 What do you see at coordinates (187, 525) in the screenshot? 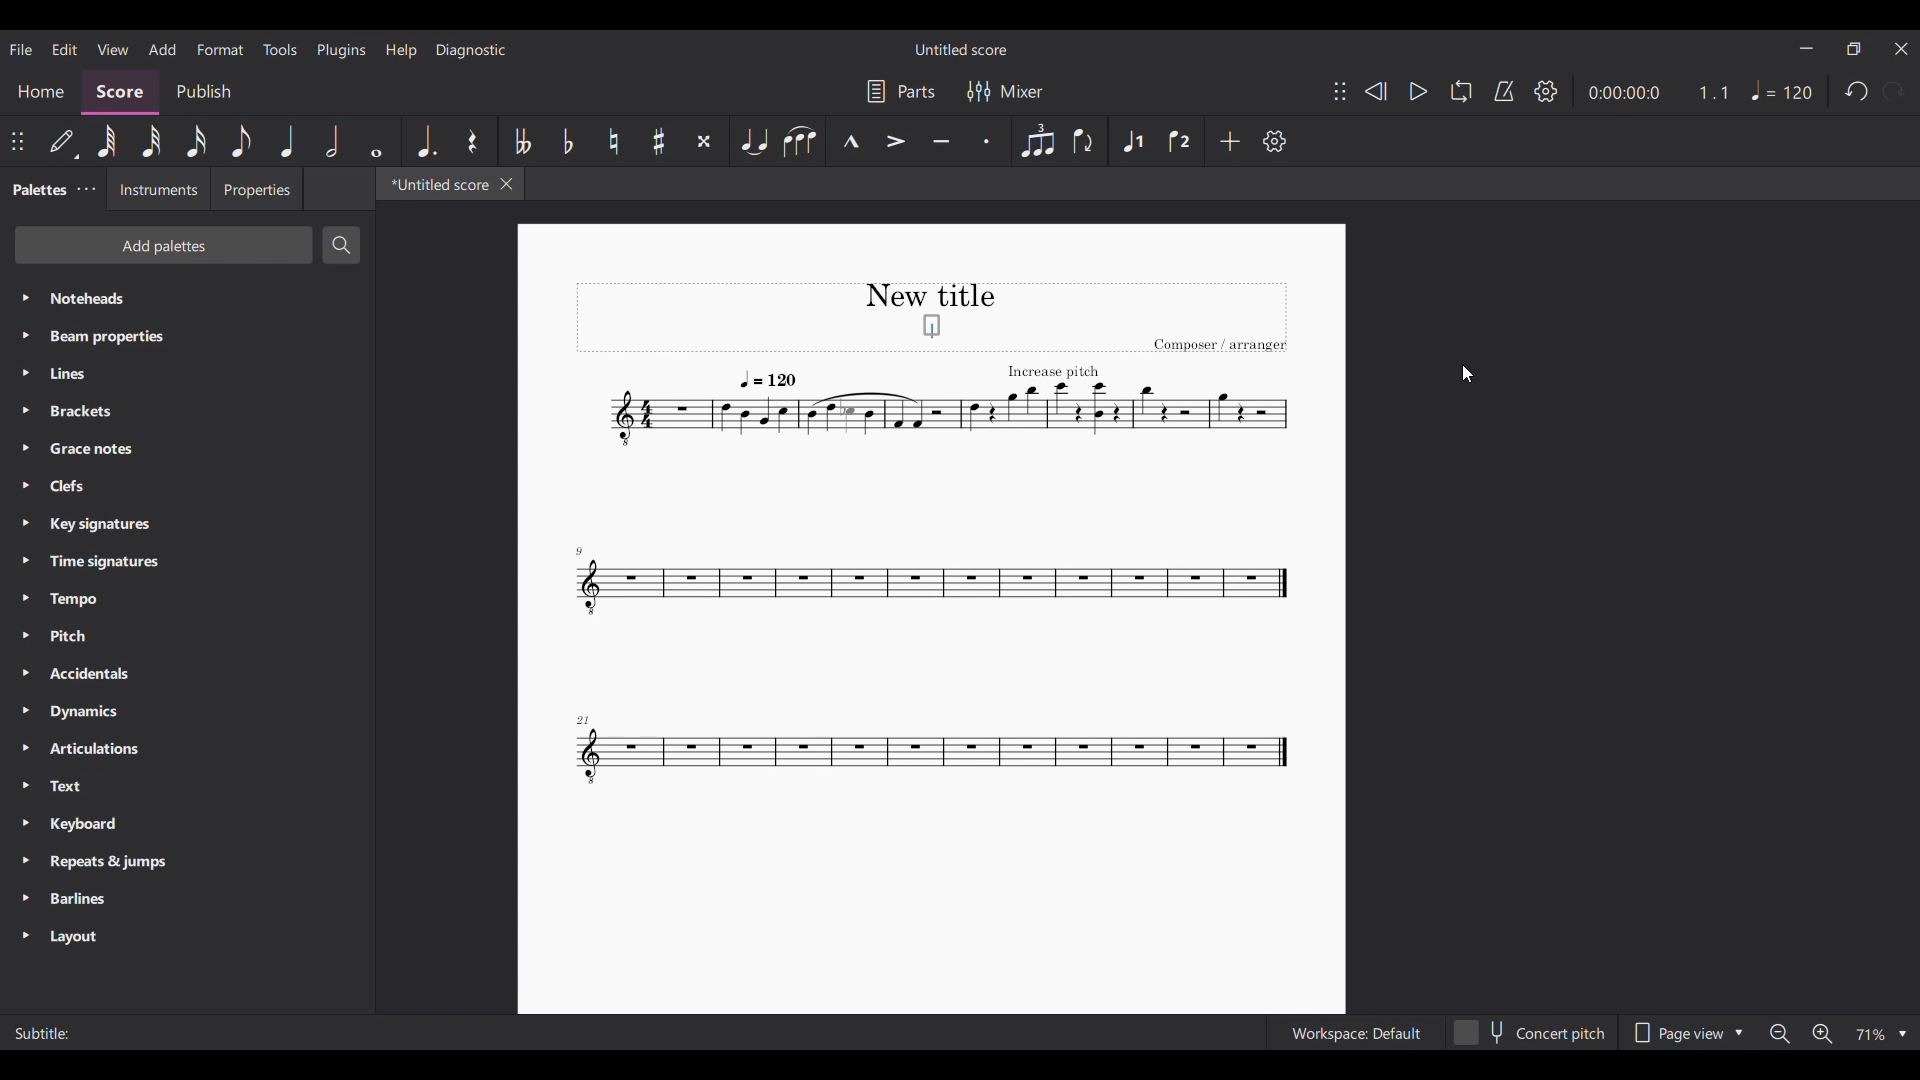
I see `Key signatures` at bounding box center [187, 525].